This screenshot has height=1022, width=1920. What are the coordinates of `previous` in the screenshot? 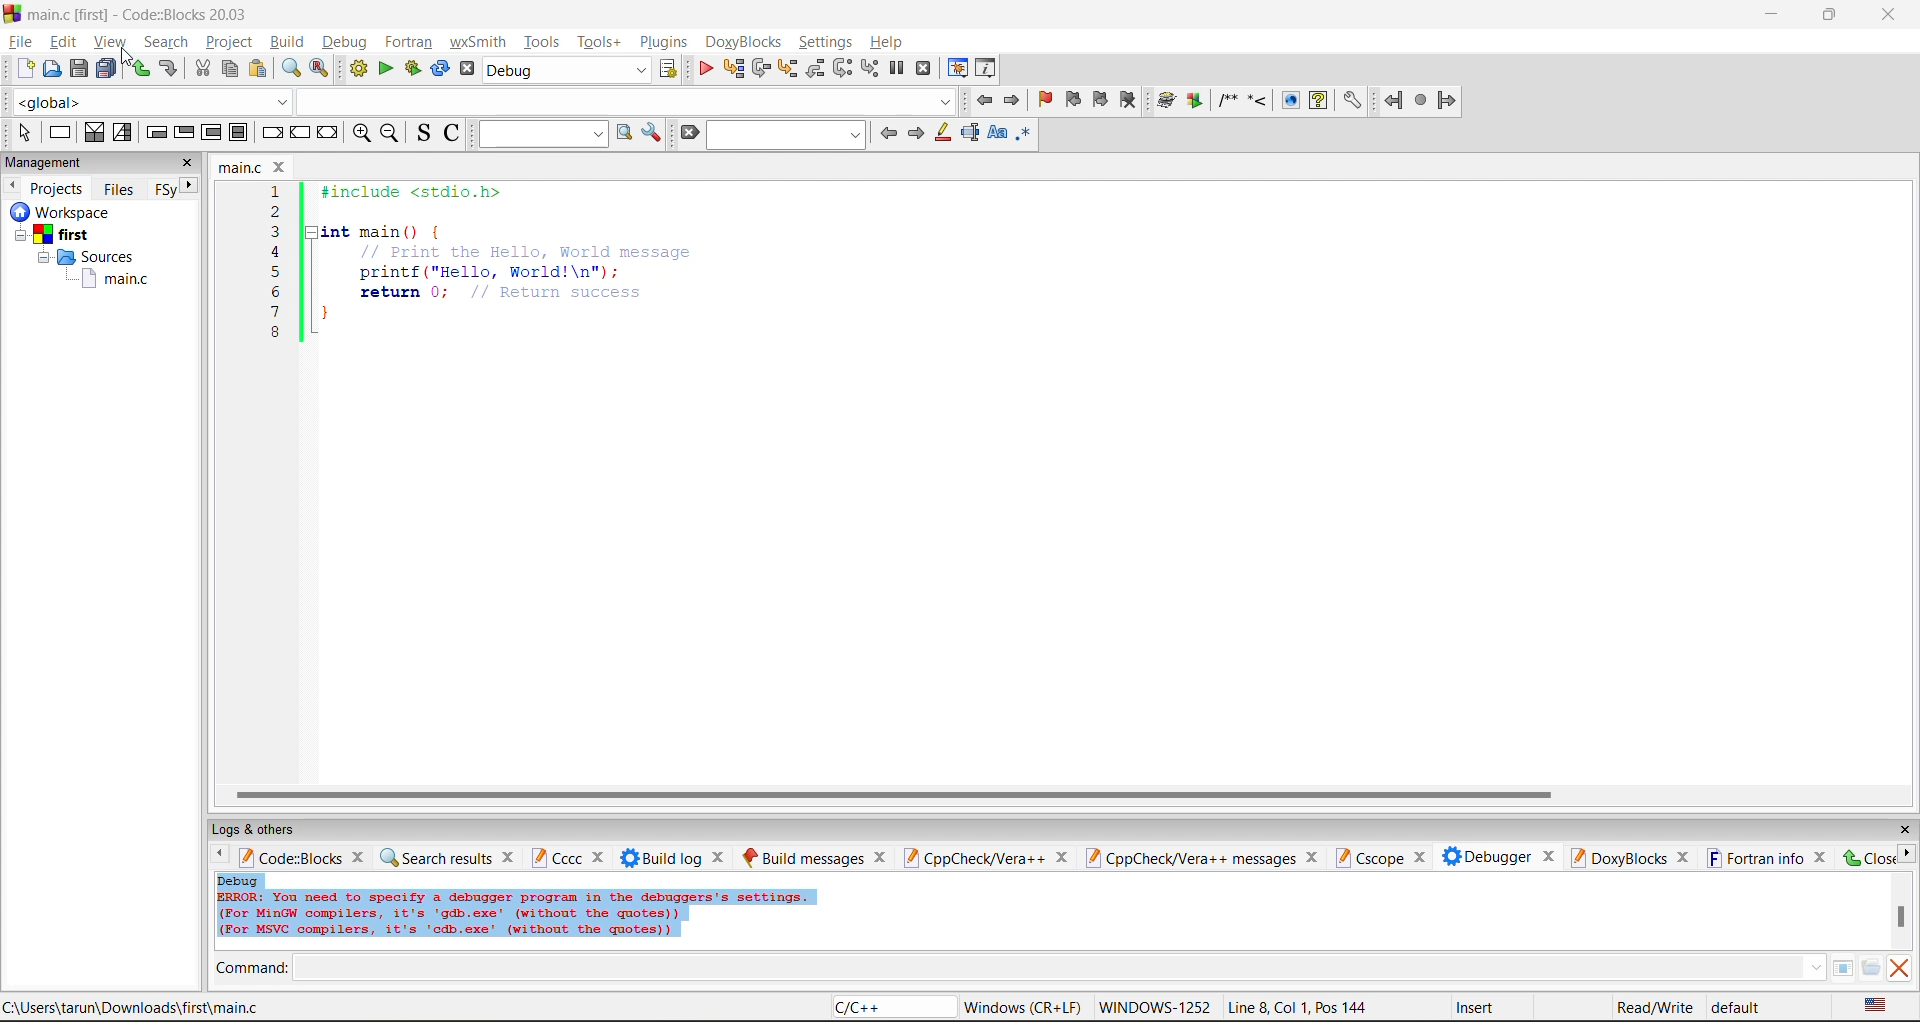 It's located at (12, 186).